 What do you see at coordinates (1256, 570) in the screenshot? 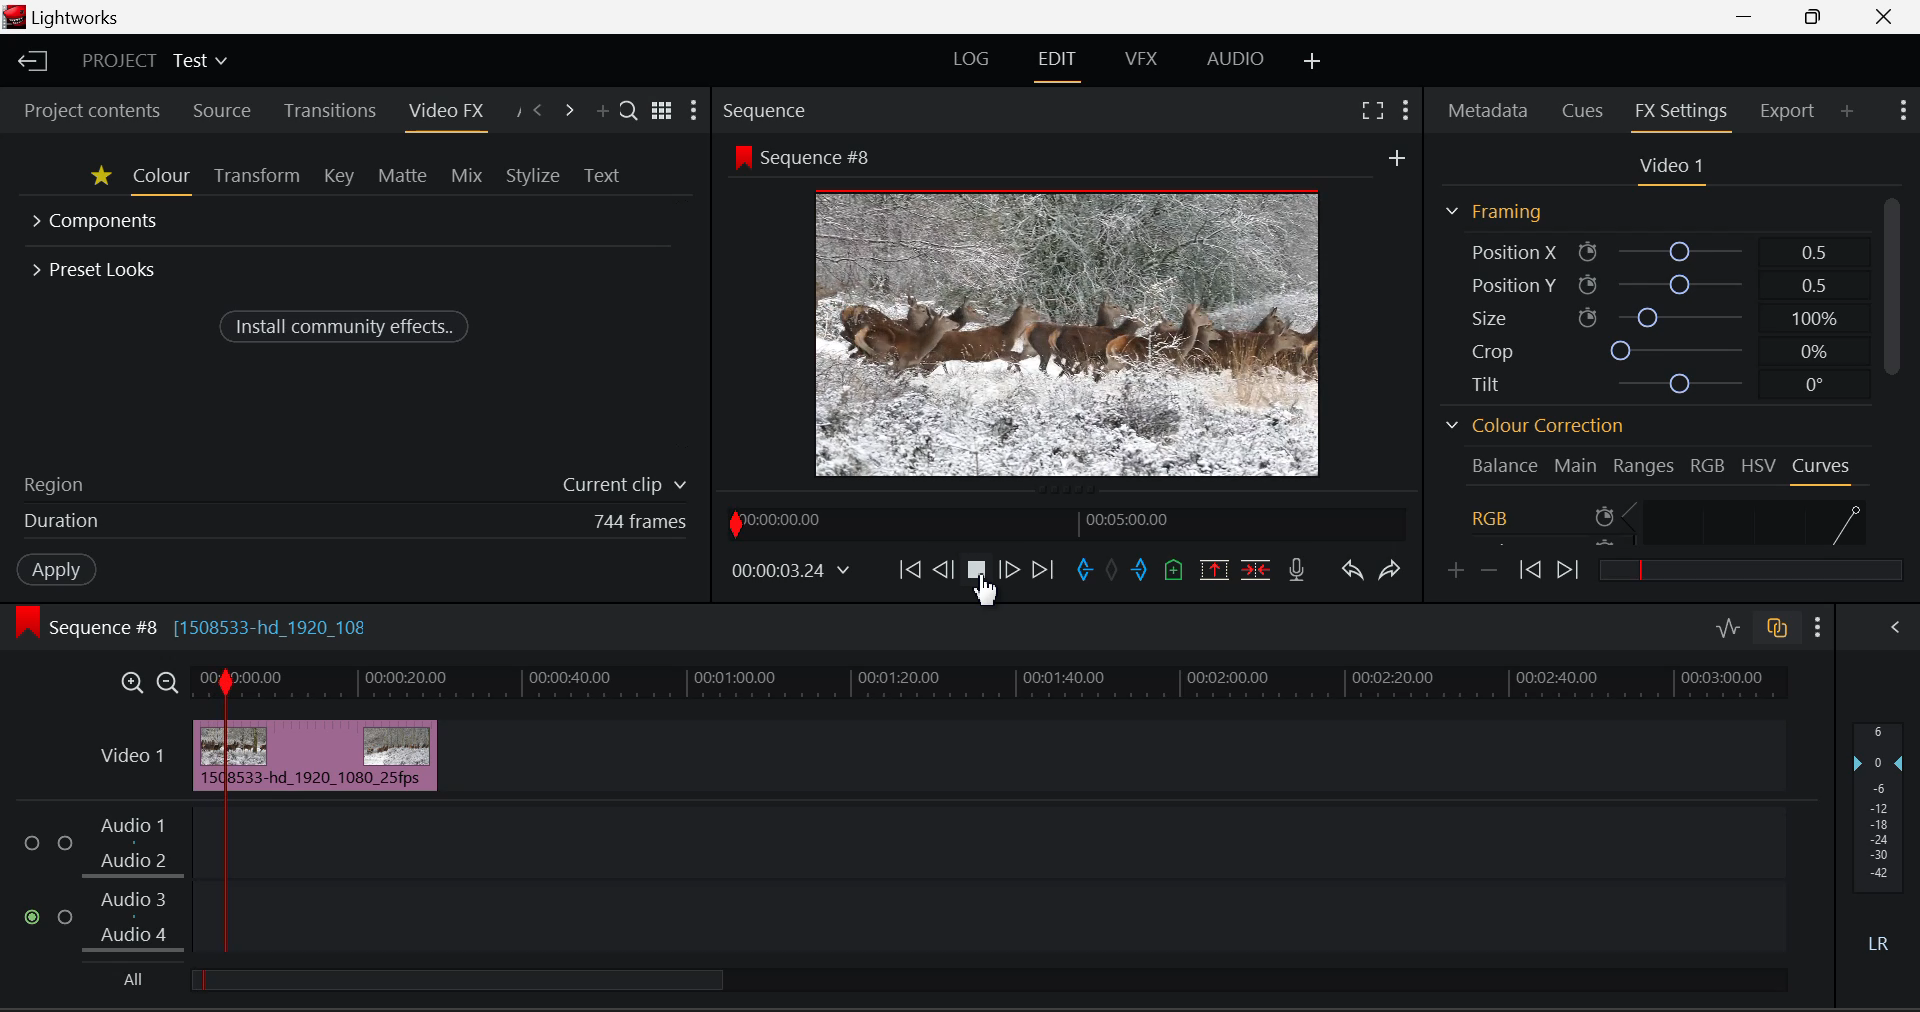
I see `Delete/Cut` at bounding box center [1256, 570].